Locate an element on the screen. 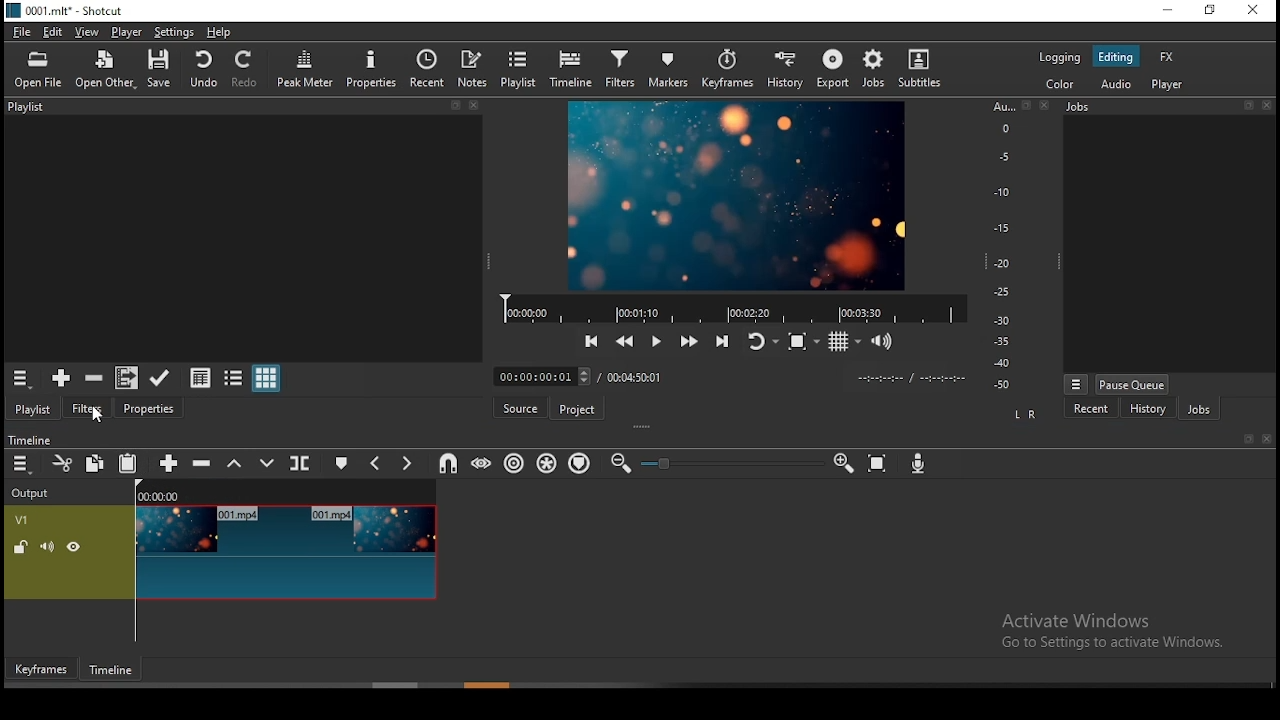 The width and height of the screenshot is (1280, 720). filters is located at coordinates (621, 69).